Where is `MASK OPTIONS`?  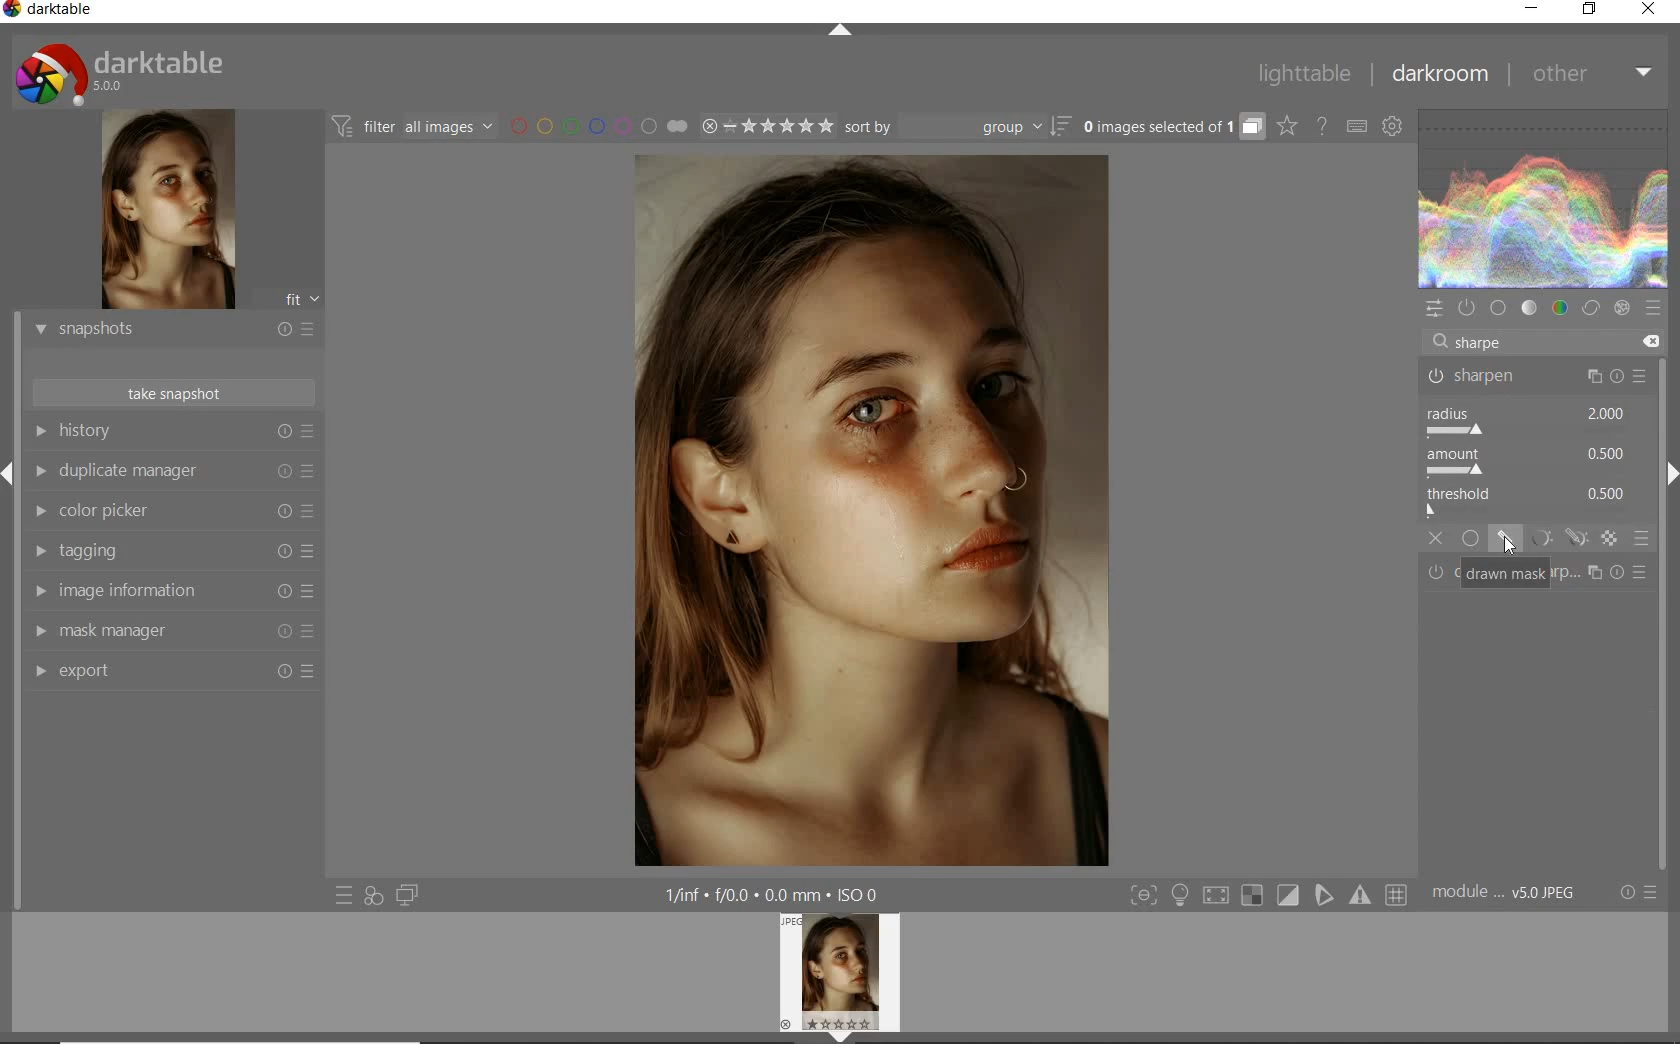 MASK OPTIONS is located at coordinates (1554, 539).